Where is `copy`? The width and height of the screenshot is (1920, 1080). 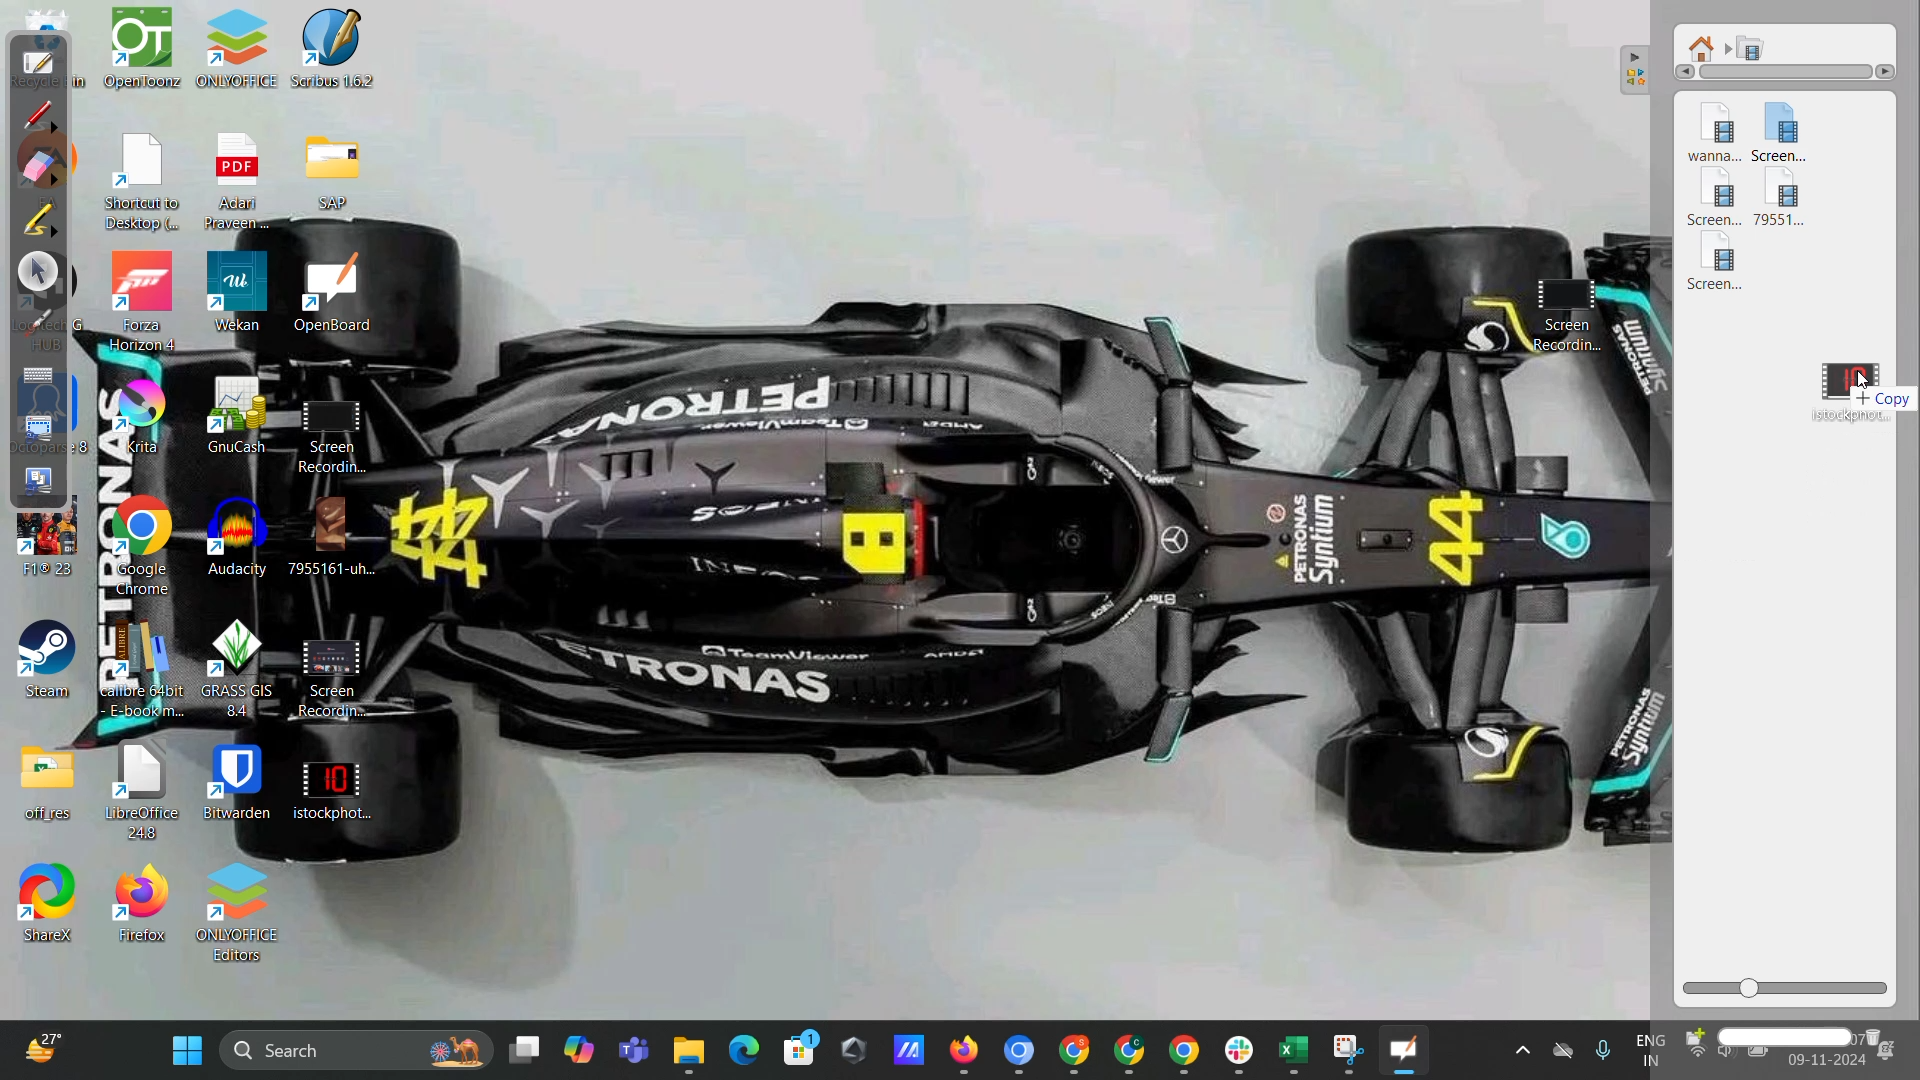 copy is located at coordinates (1891, 403).